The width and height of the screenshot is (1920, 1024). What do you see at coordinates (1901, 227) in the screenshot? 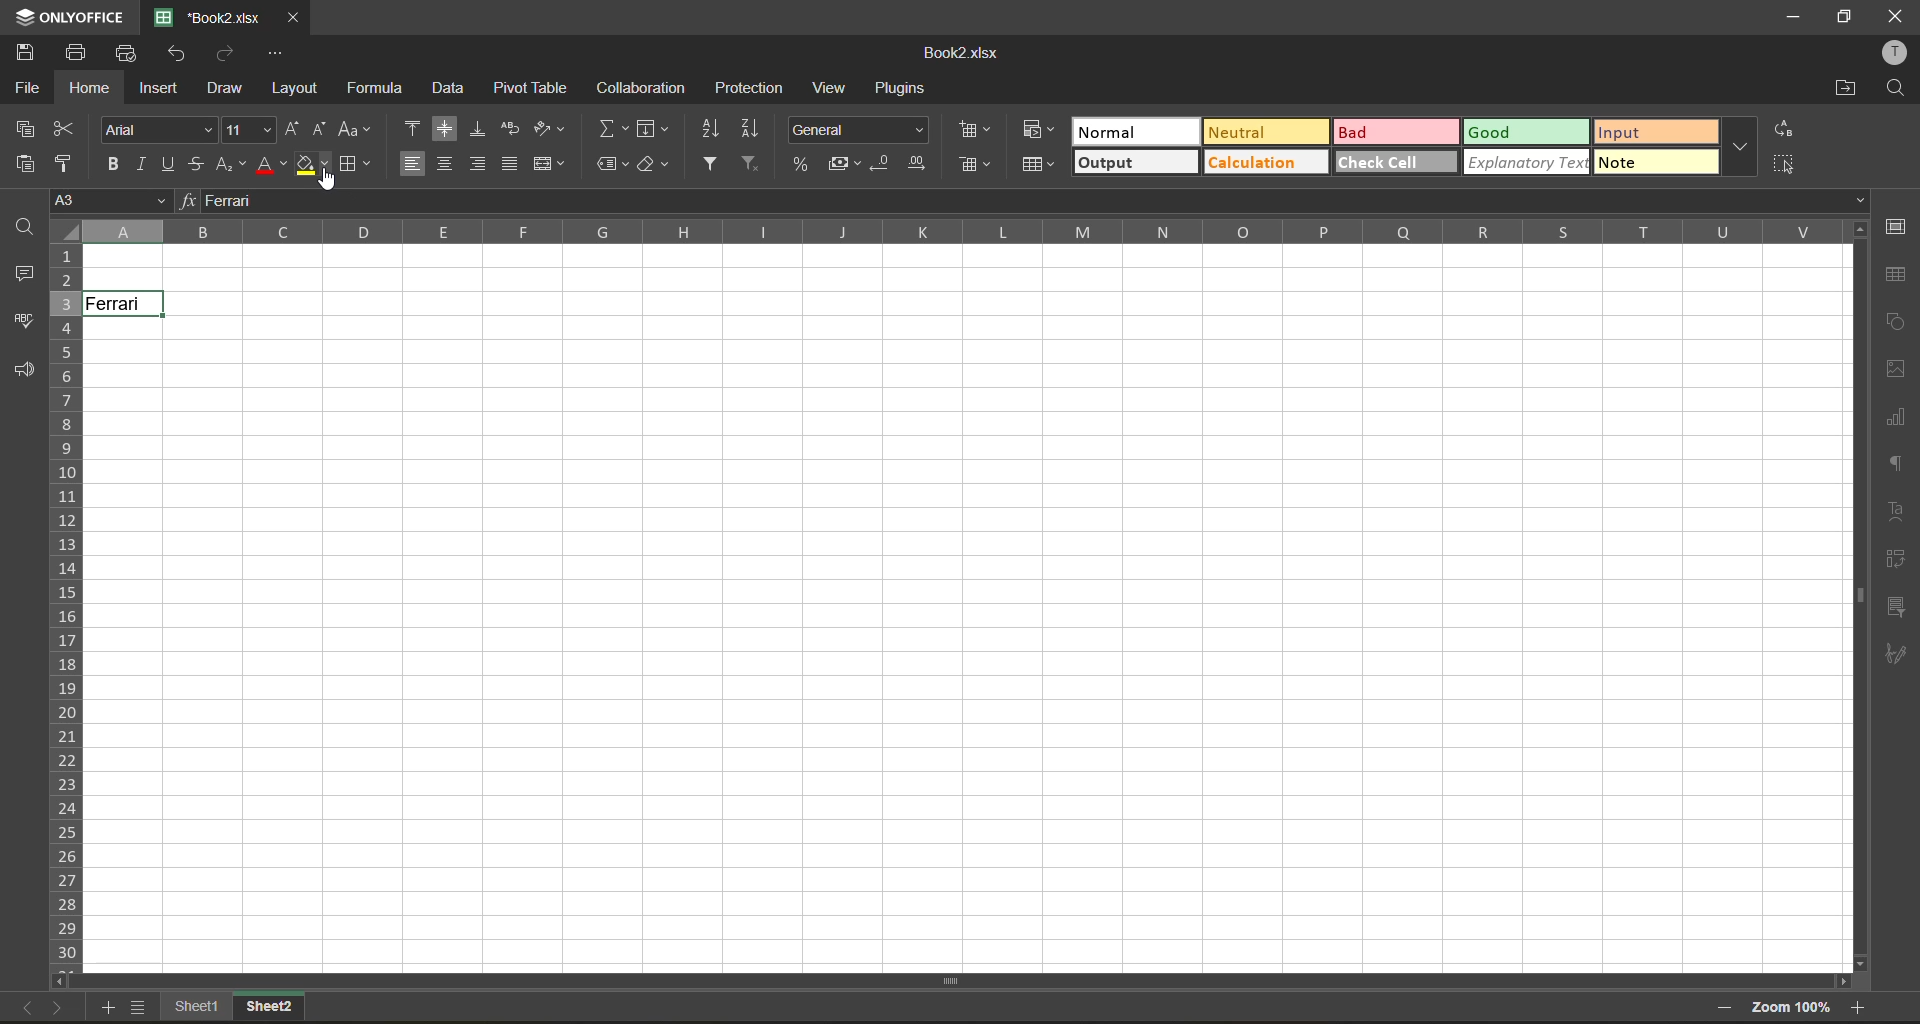
I see `cell settings` at bounding box center [1901, 227].